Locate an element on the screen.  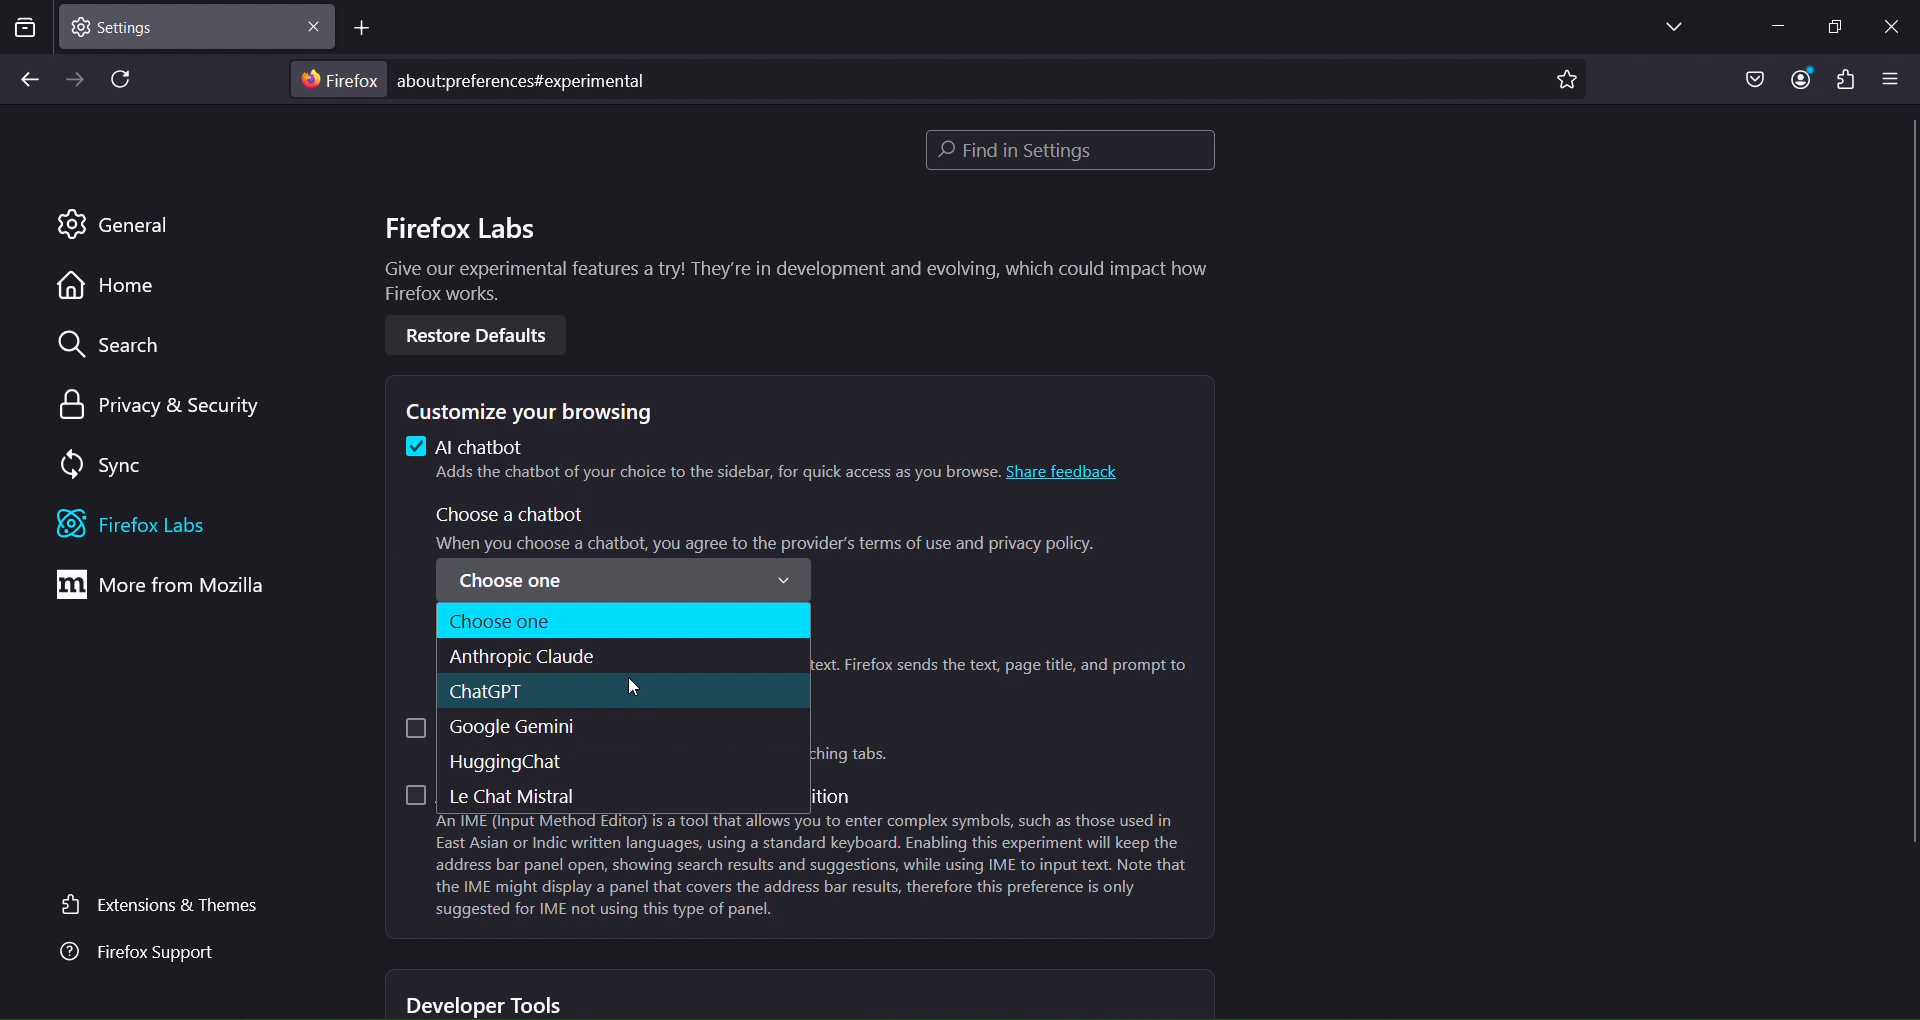
developer tools is located at coordinates (488, 1004).